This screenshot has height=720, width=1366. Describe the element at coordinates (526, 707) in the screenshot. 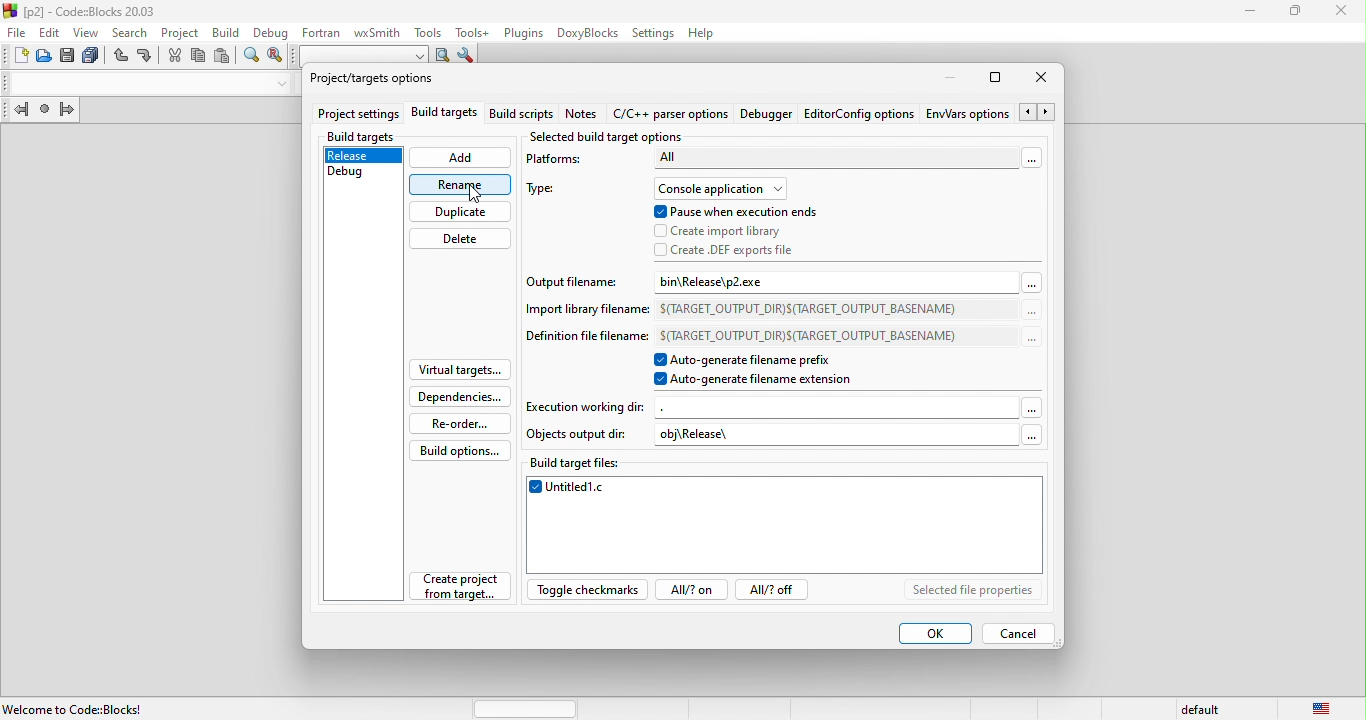

I see `horizontal scroll bar` at that location.